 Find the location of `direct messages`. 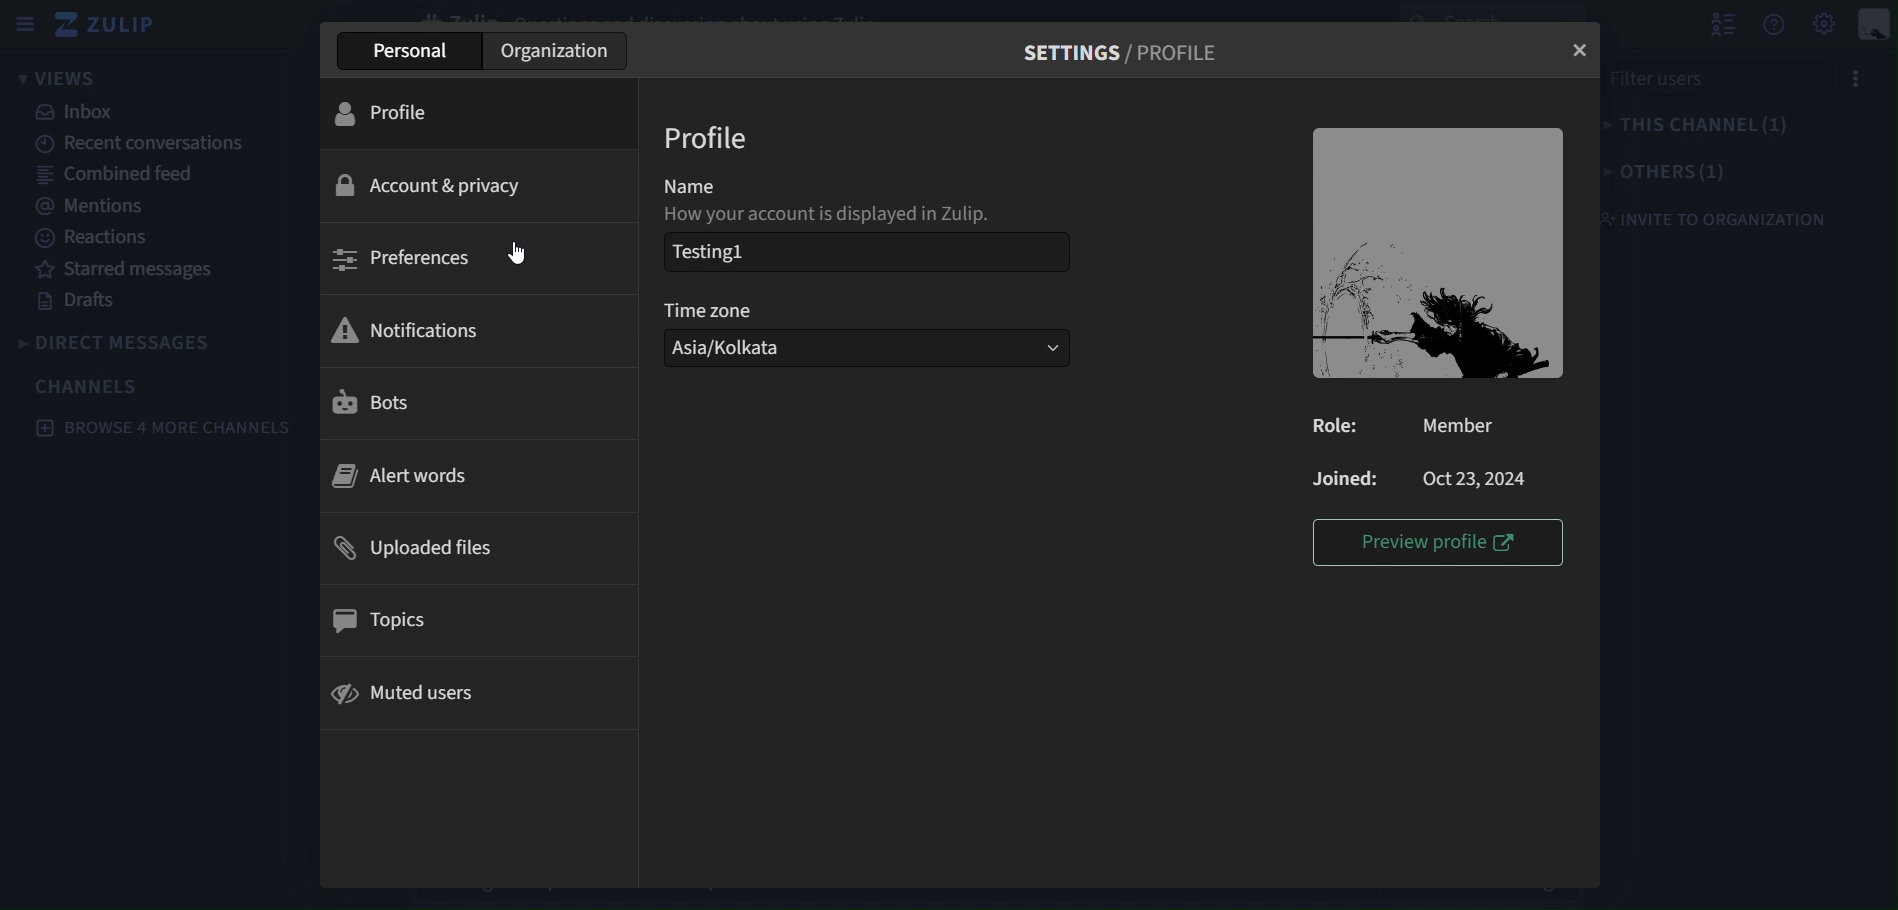

direct messages is located at coordinates (119, 346).